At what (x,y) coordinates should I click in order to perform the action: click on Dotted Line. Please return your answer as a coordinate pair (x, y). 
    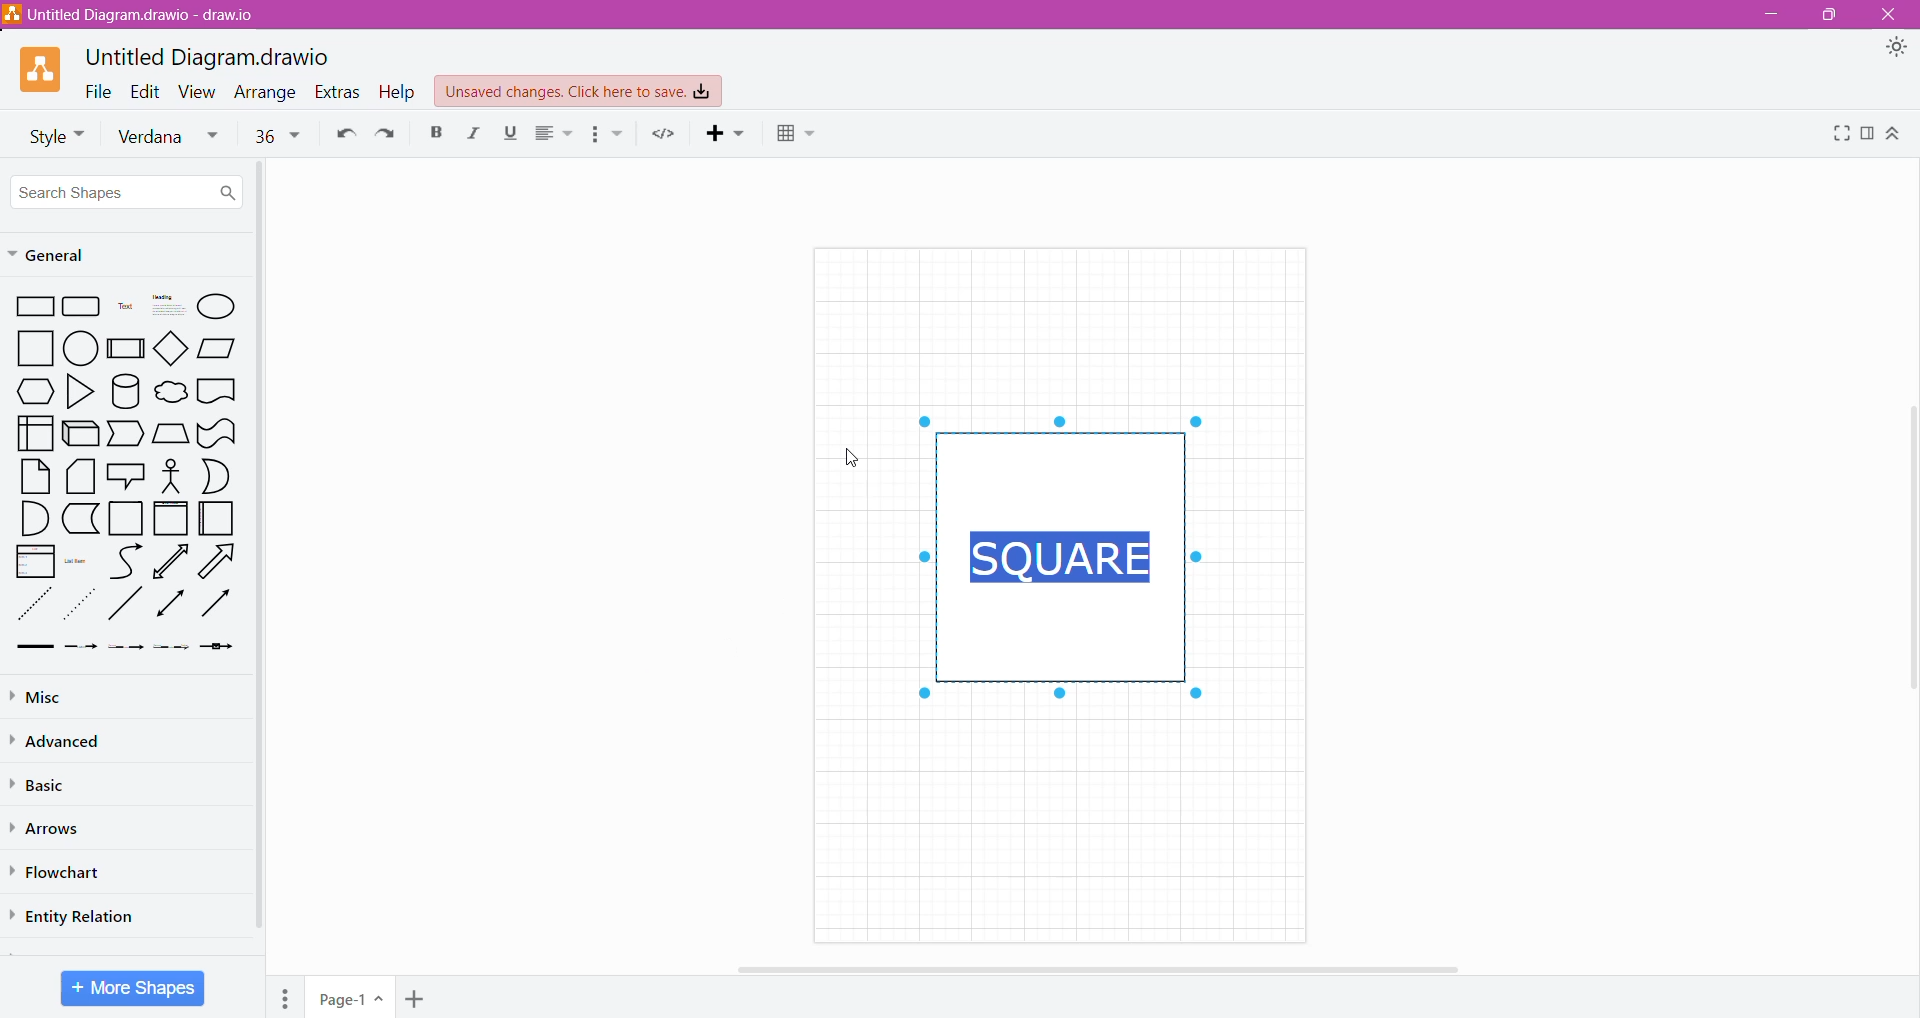
    Looking at the image, I should click on (32, 605).